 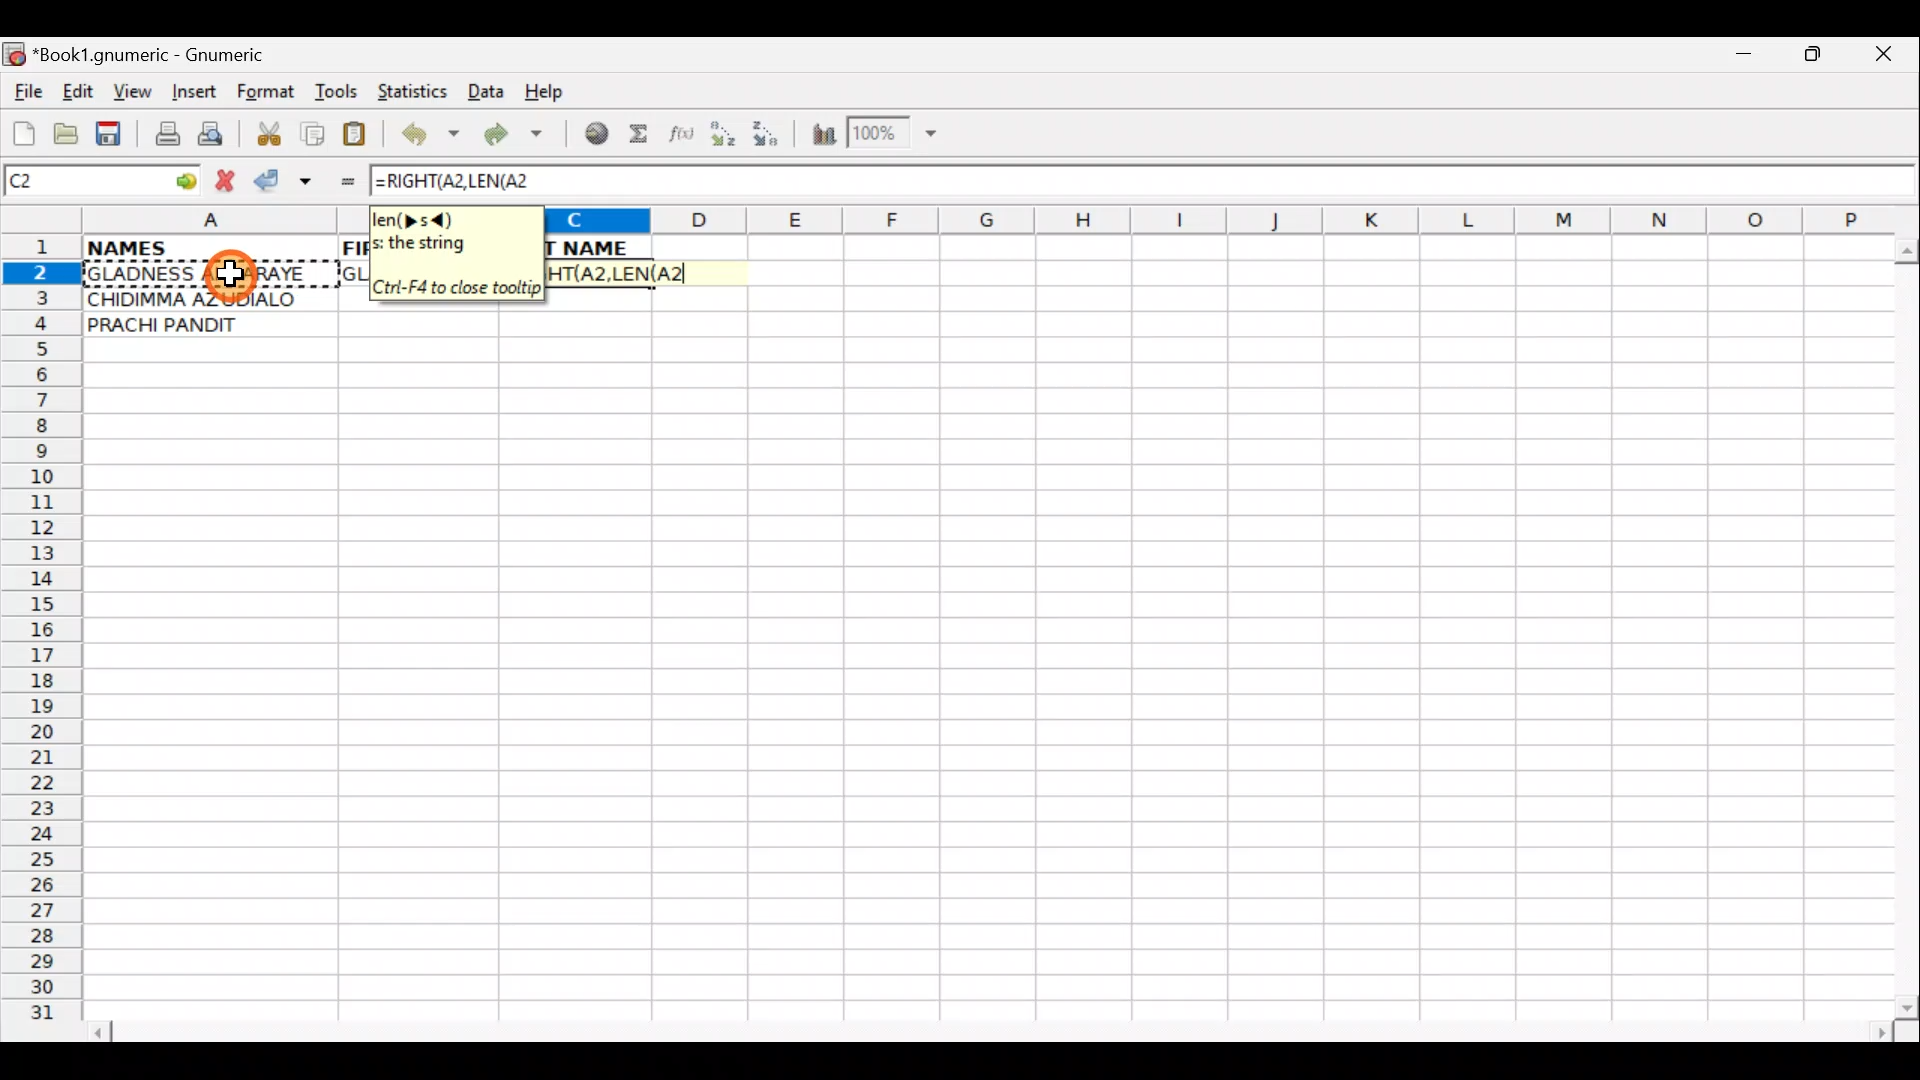 What do you see at coordinates (184, 178) in the screenshot?
I see `go to` at bounding box center [184, 178].